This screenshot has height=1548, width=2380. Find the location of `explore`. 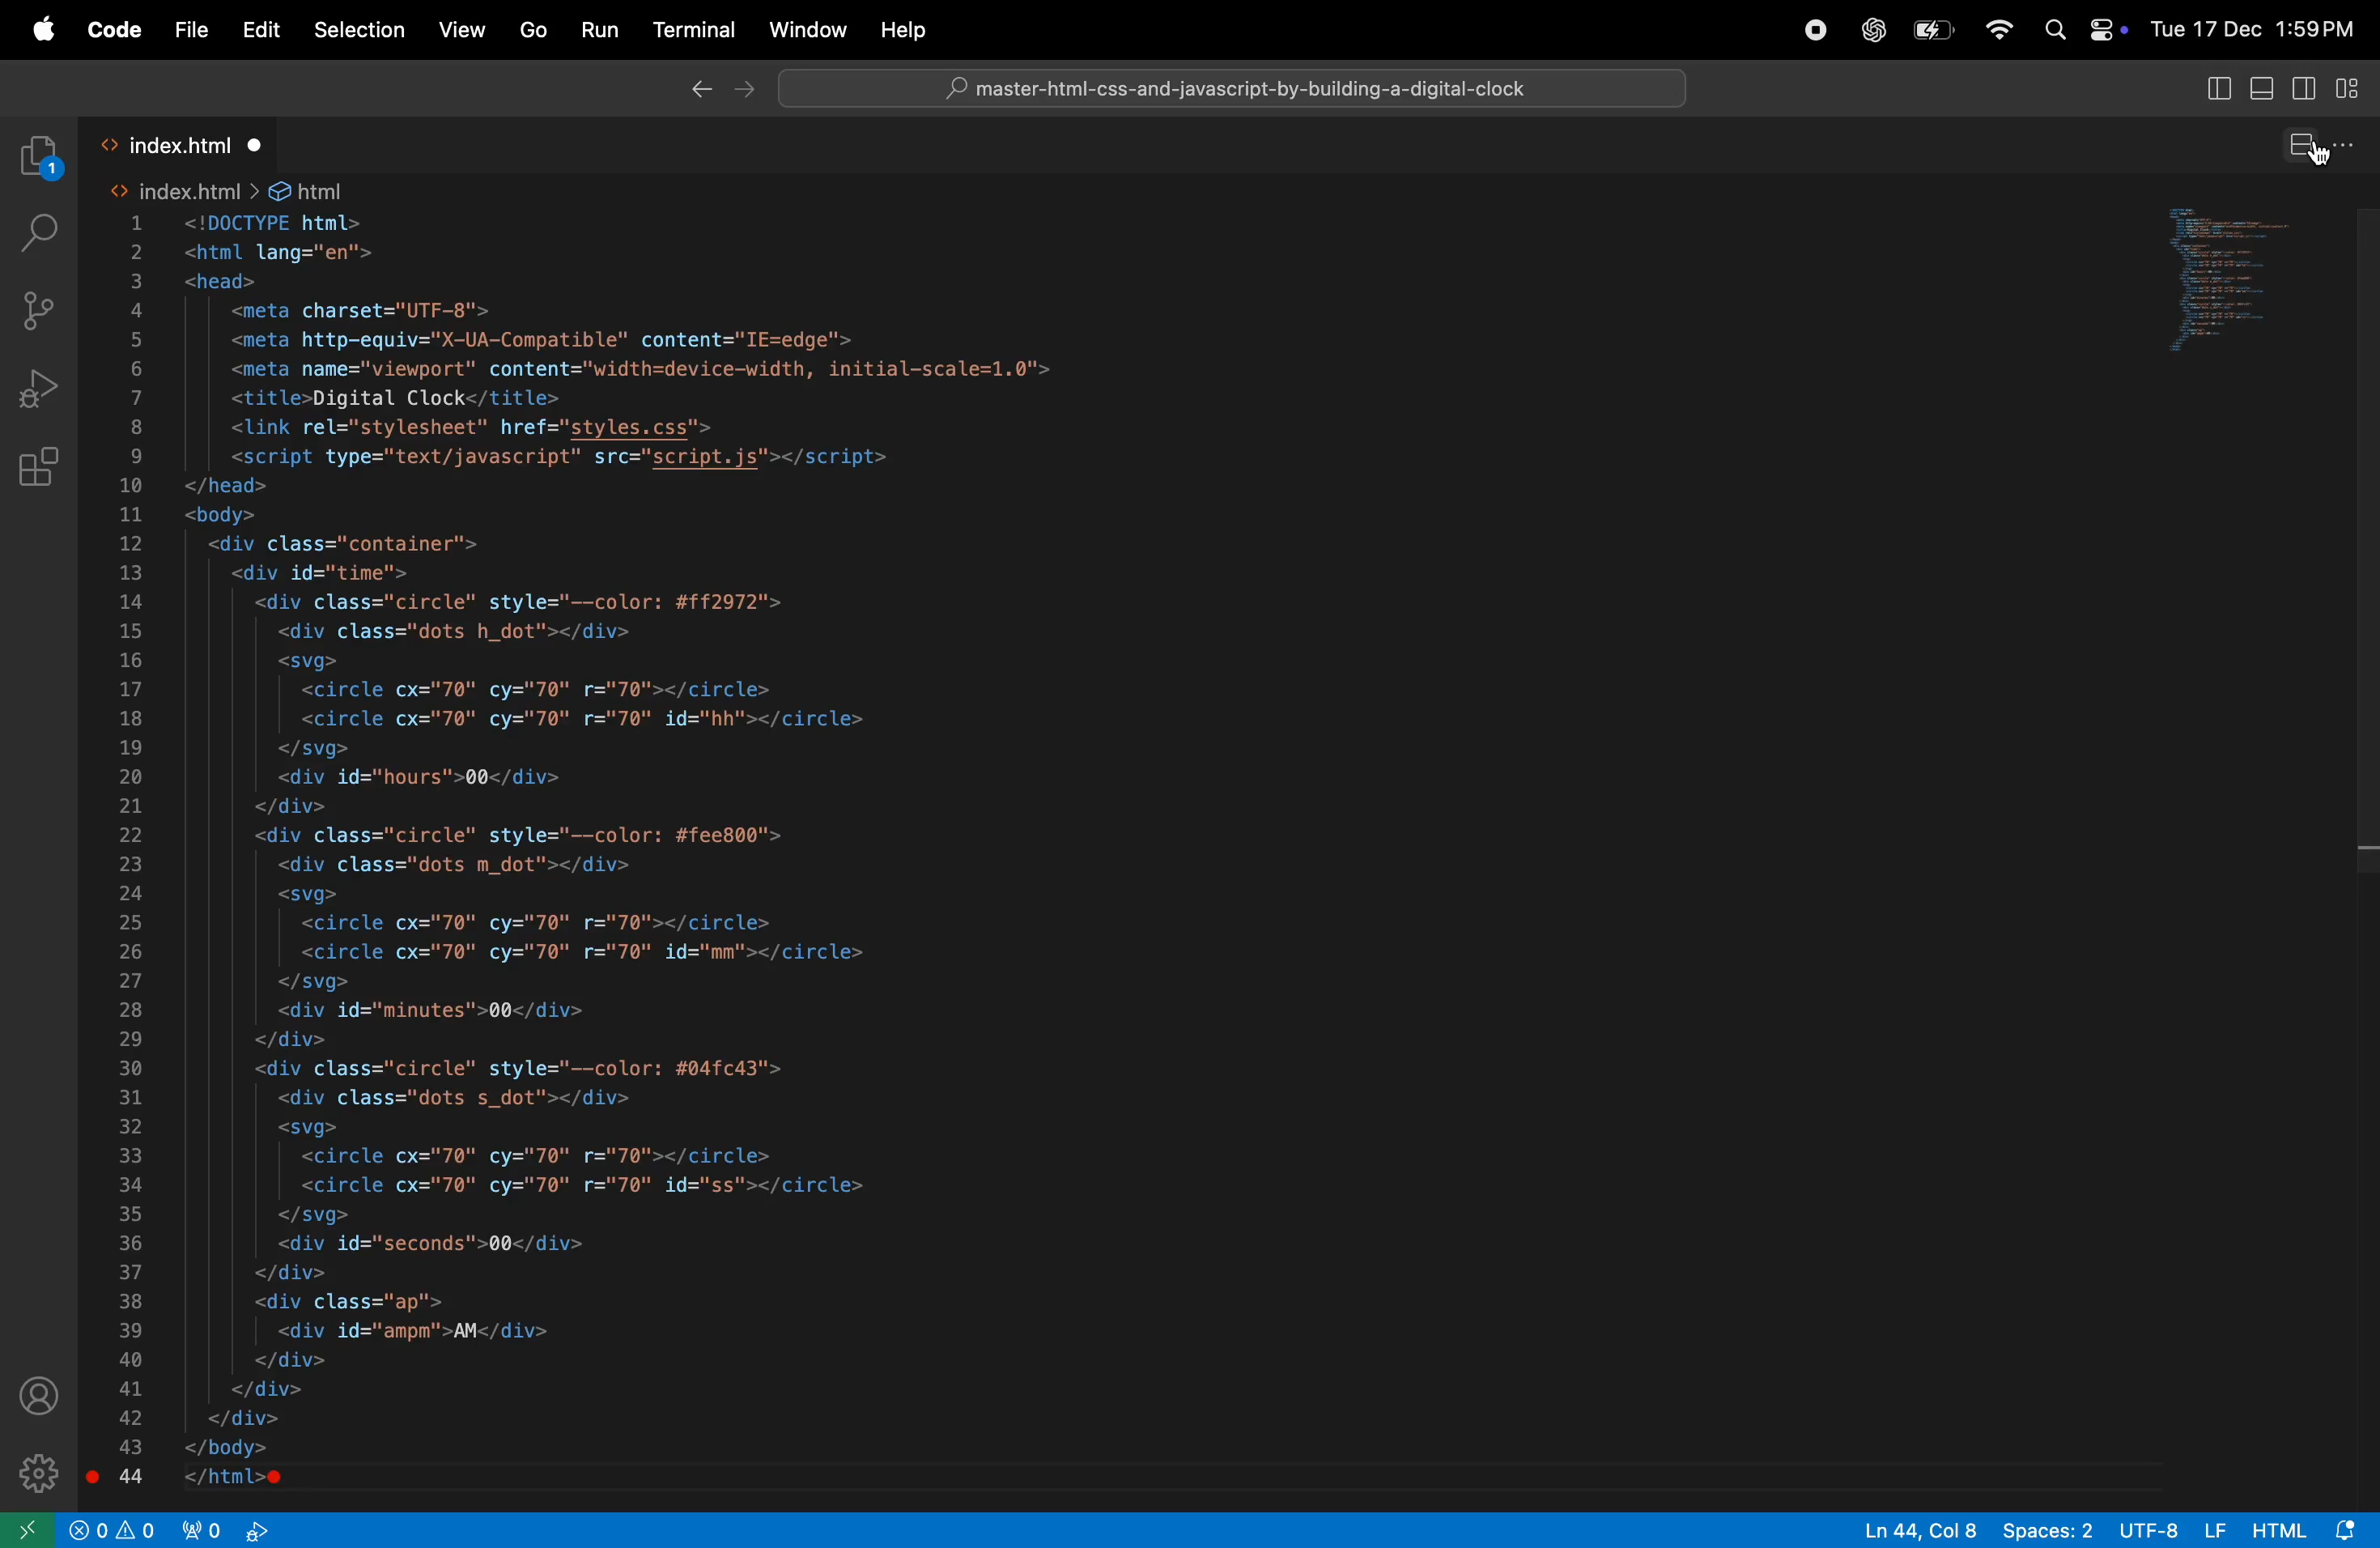

explore is located at coordinates (41, 155).